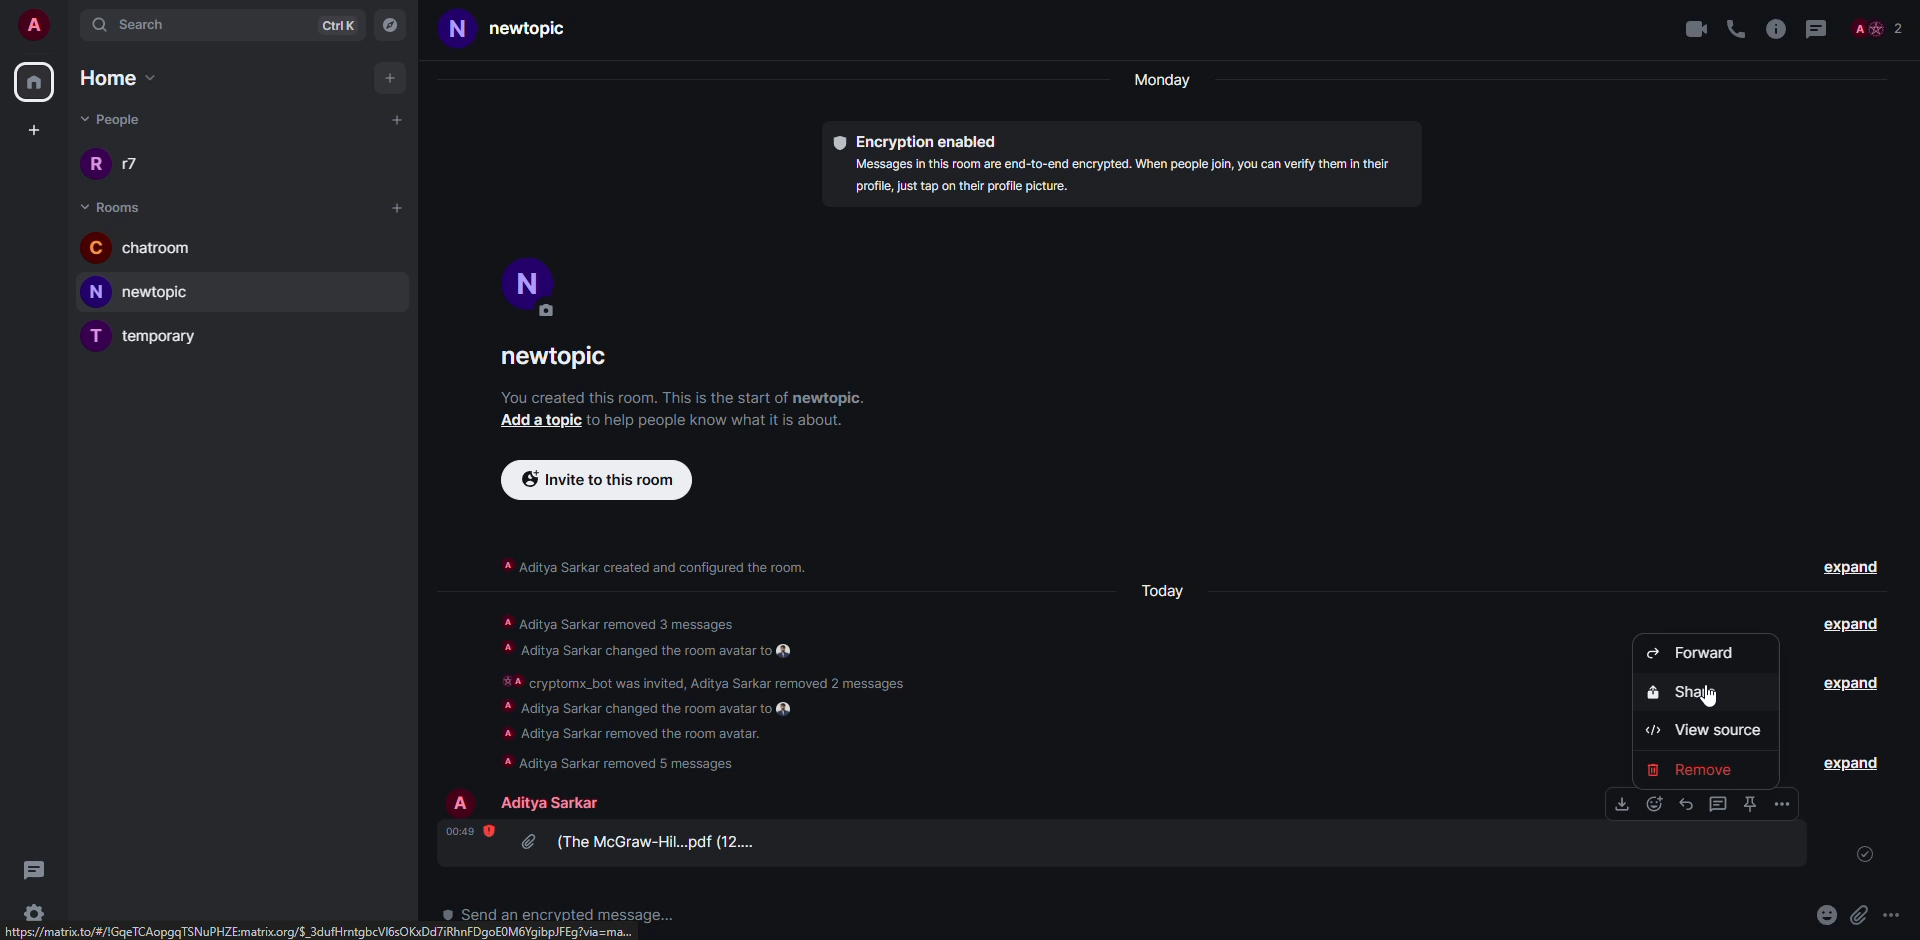  Describe the element at coordinates (36, 81) in the screenshot. I see `home` at that location.